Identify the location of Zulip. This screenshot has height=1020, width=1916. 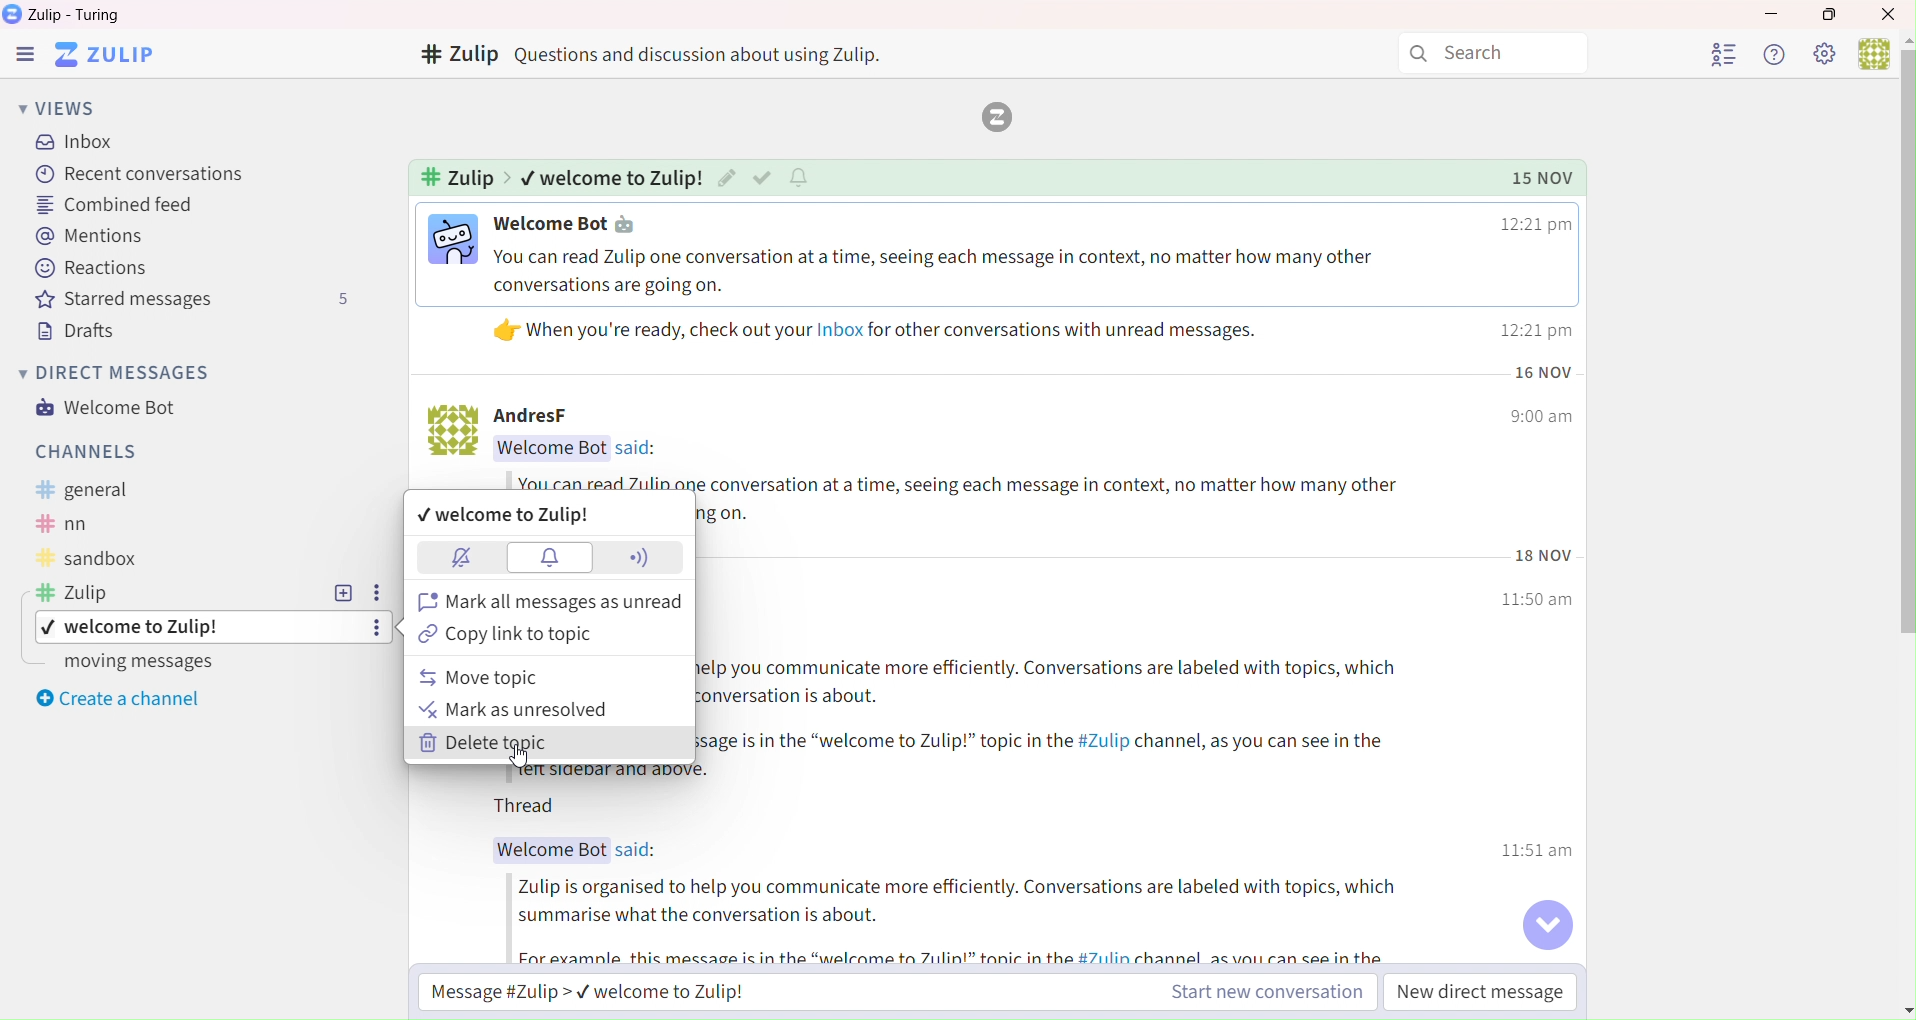
(20, 55).